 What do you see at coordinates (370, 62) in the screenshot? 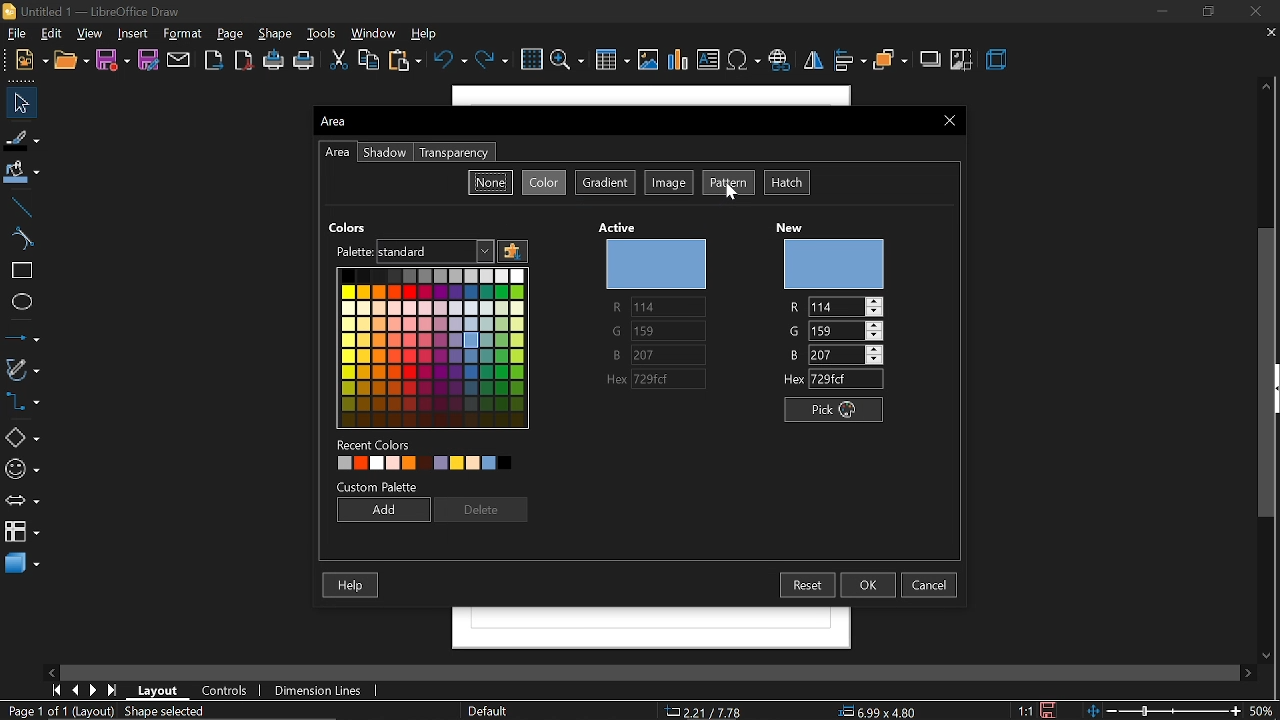
I see `copy` at bounding box center [370, 62].